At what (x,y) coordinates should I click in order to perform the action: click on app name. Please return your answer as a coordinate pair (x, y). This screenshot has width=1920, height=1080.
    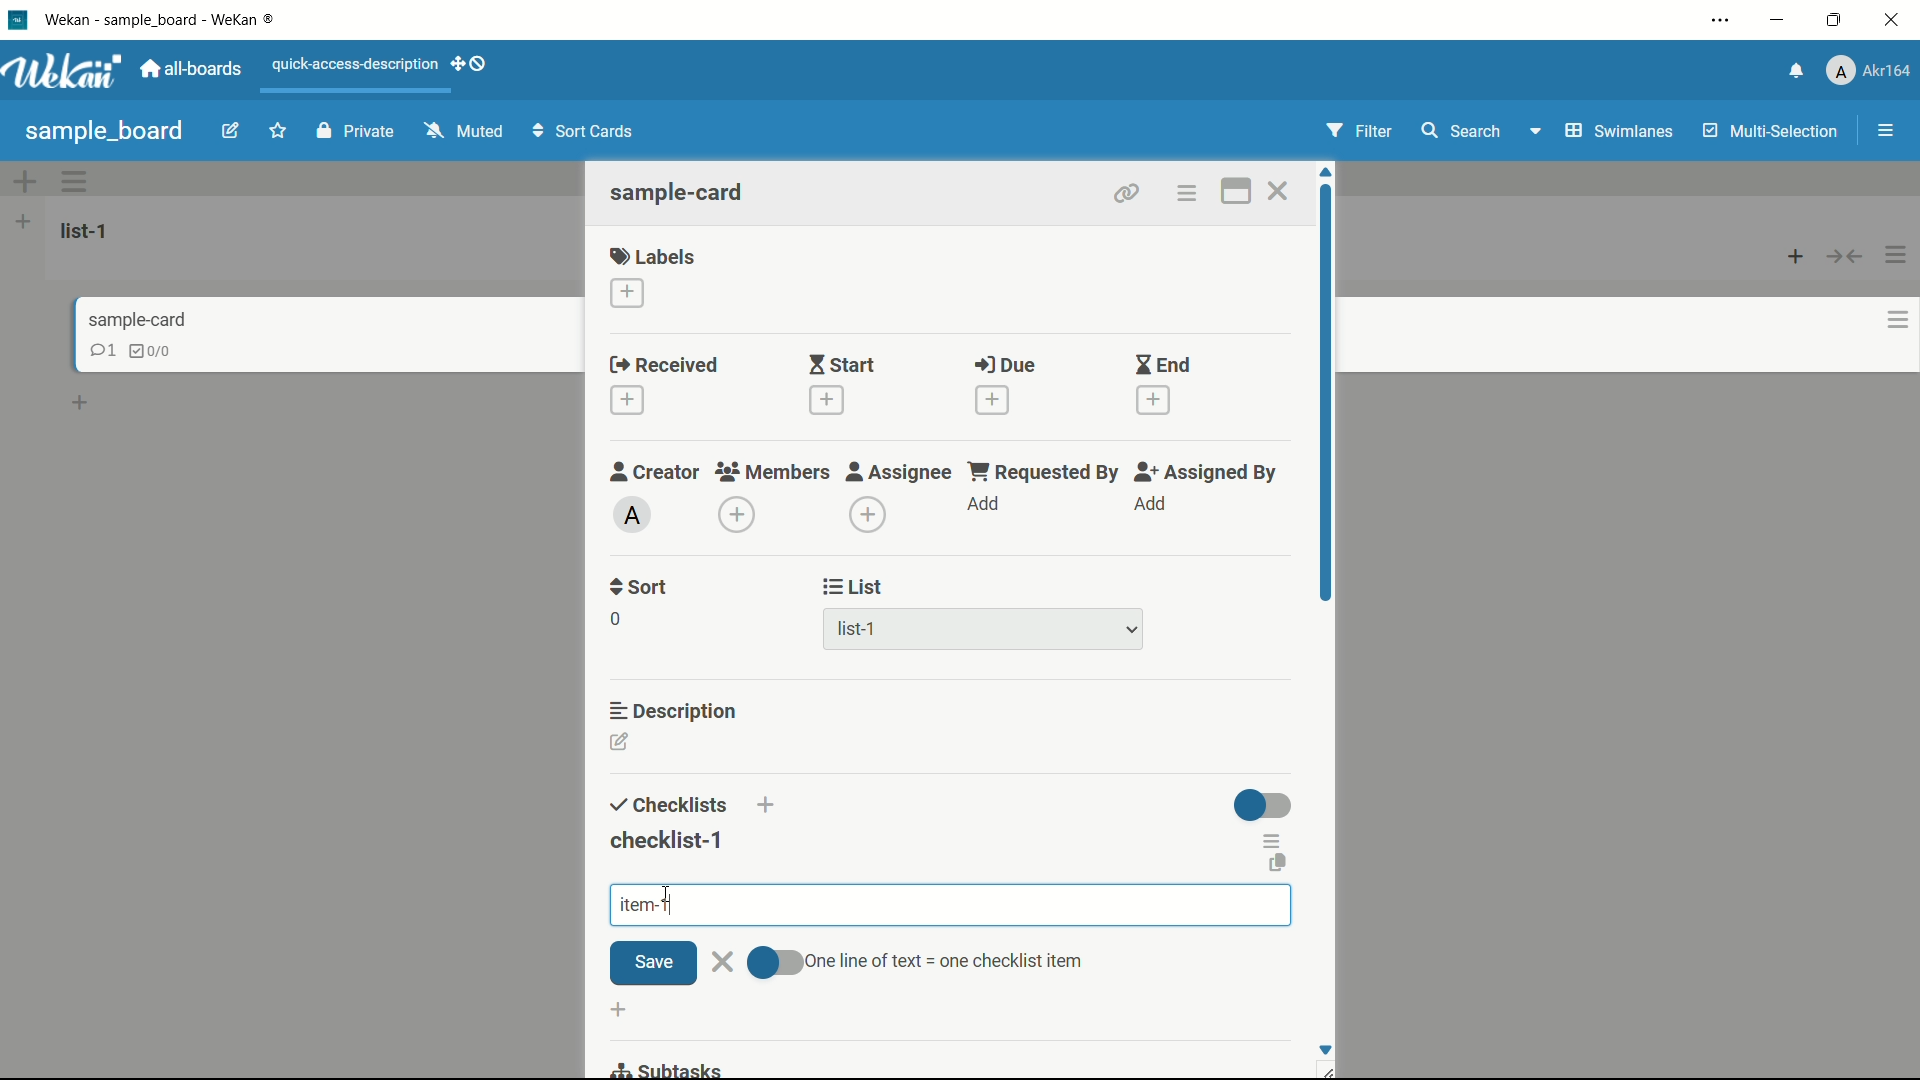
    Looking at the image, I should click on (164, 21).